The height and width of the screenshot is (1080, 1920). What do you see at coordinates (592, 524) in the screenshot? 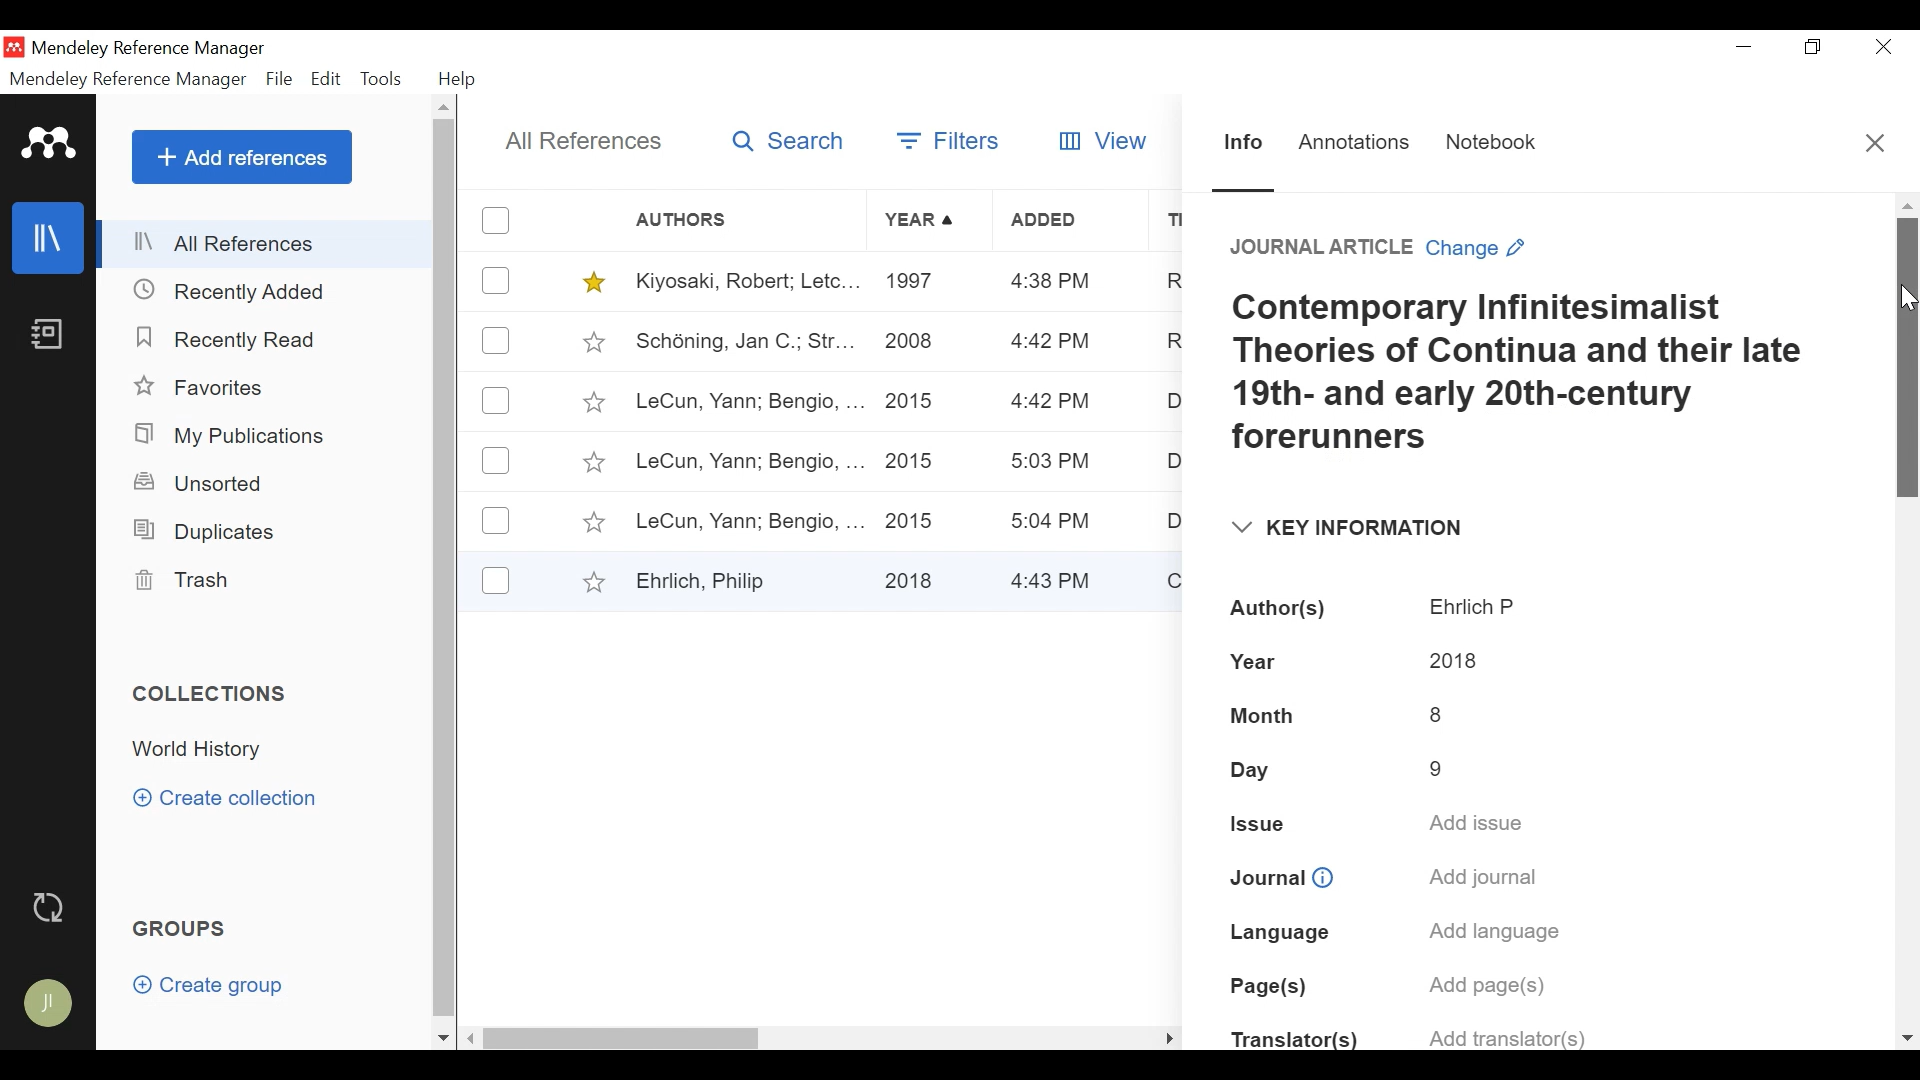
I see `(un)select favorite` at bounding box center [592, 524].